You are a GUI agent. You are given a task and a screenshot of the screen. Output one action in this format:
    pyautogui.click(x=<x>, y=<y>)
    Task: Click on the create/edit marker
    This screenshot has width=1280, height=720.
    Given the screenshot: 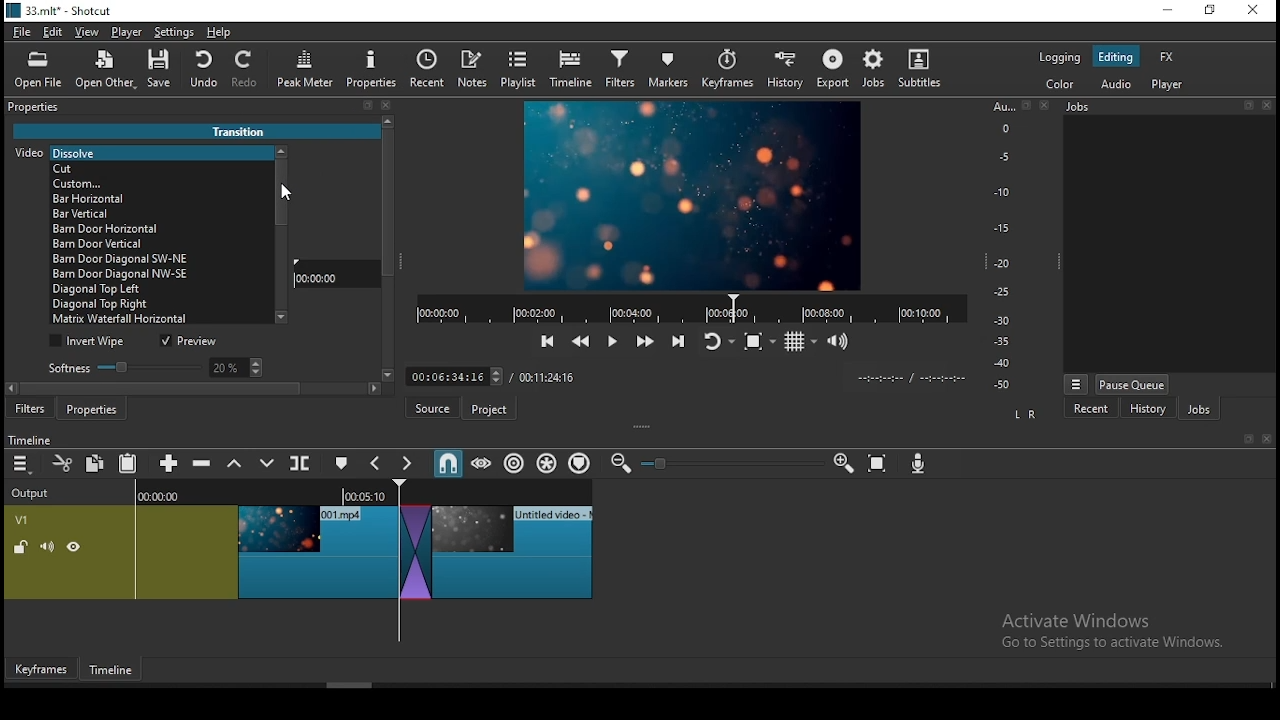 What is the action you would take?
    pyautogui.click(x=344, y=464)
    